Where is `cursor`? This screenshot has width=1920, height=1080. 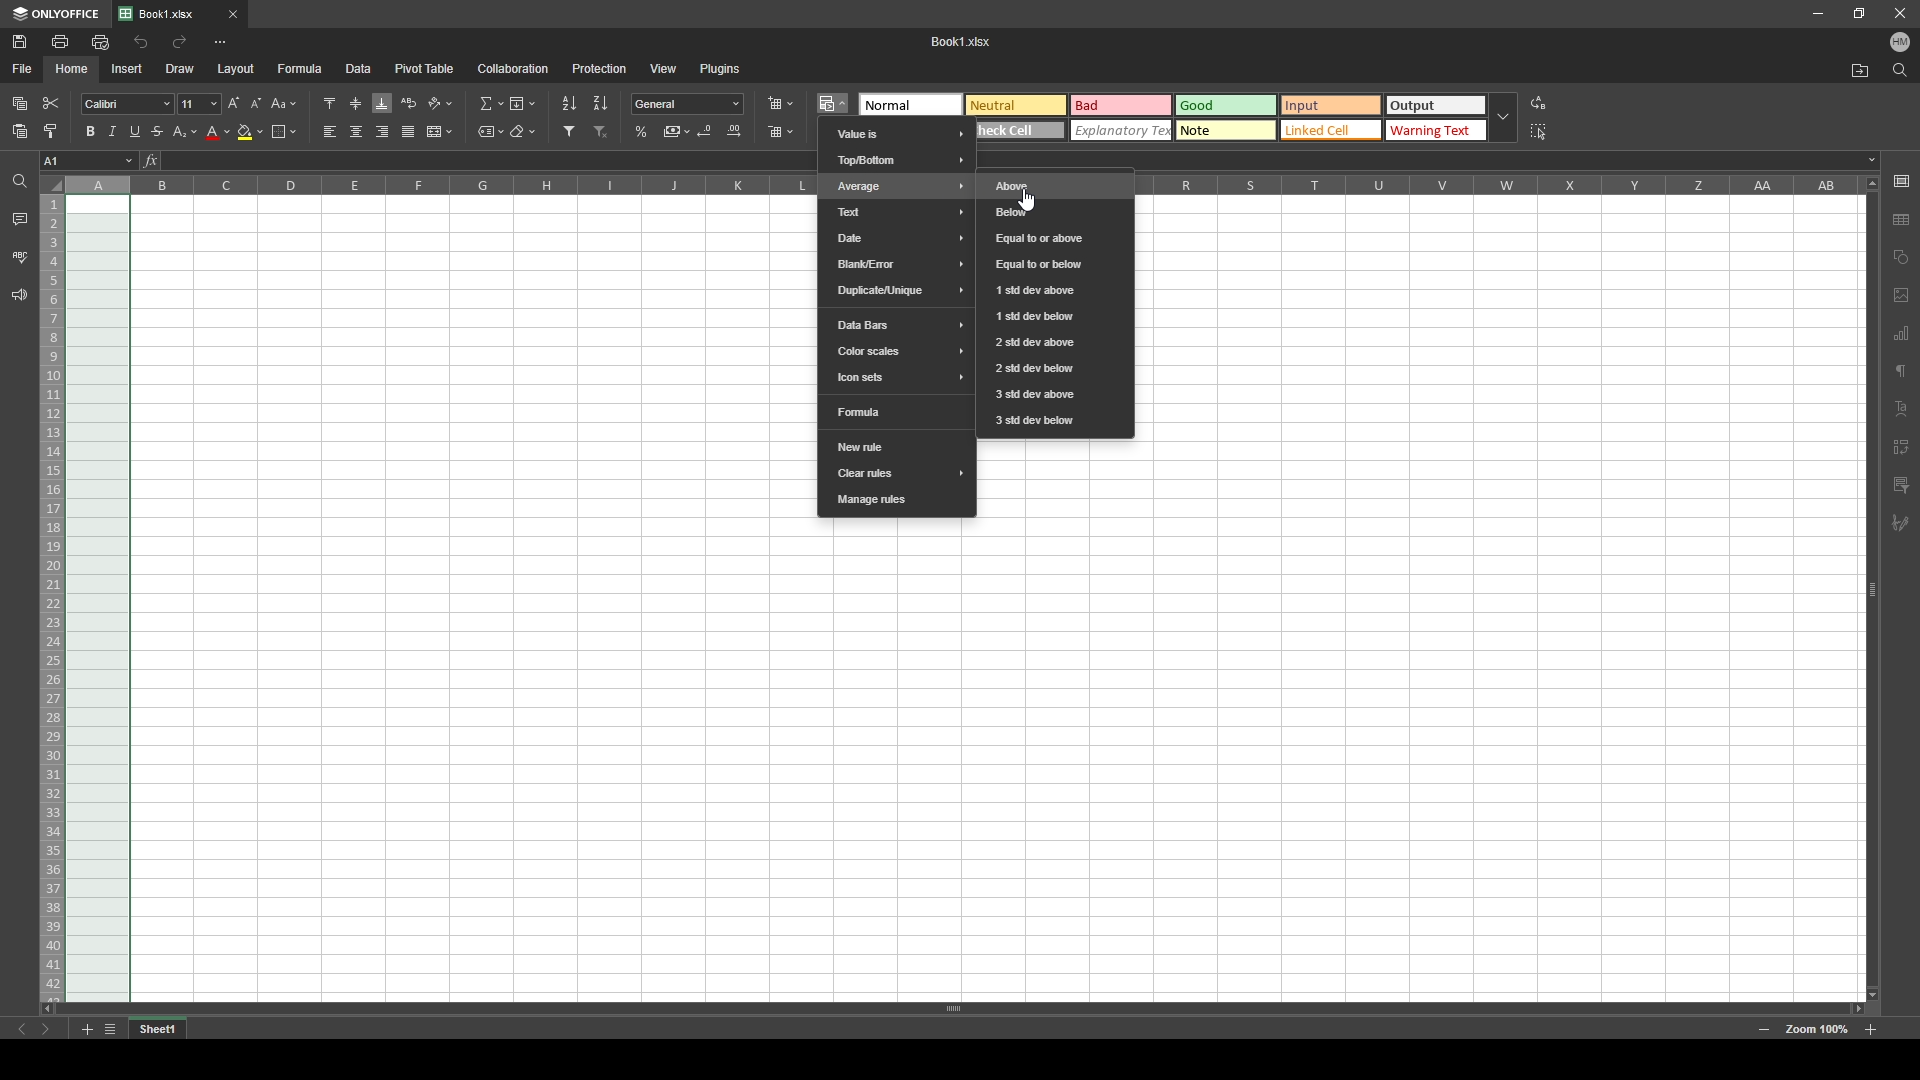 cursor is located at coordinates (1028, 200).